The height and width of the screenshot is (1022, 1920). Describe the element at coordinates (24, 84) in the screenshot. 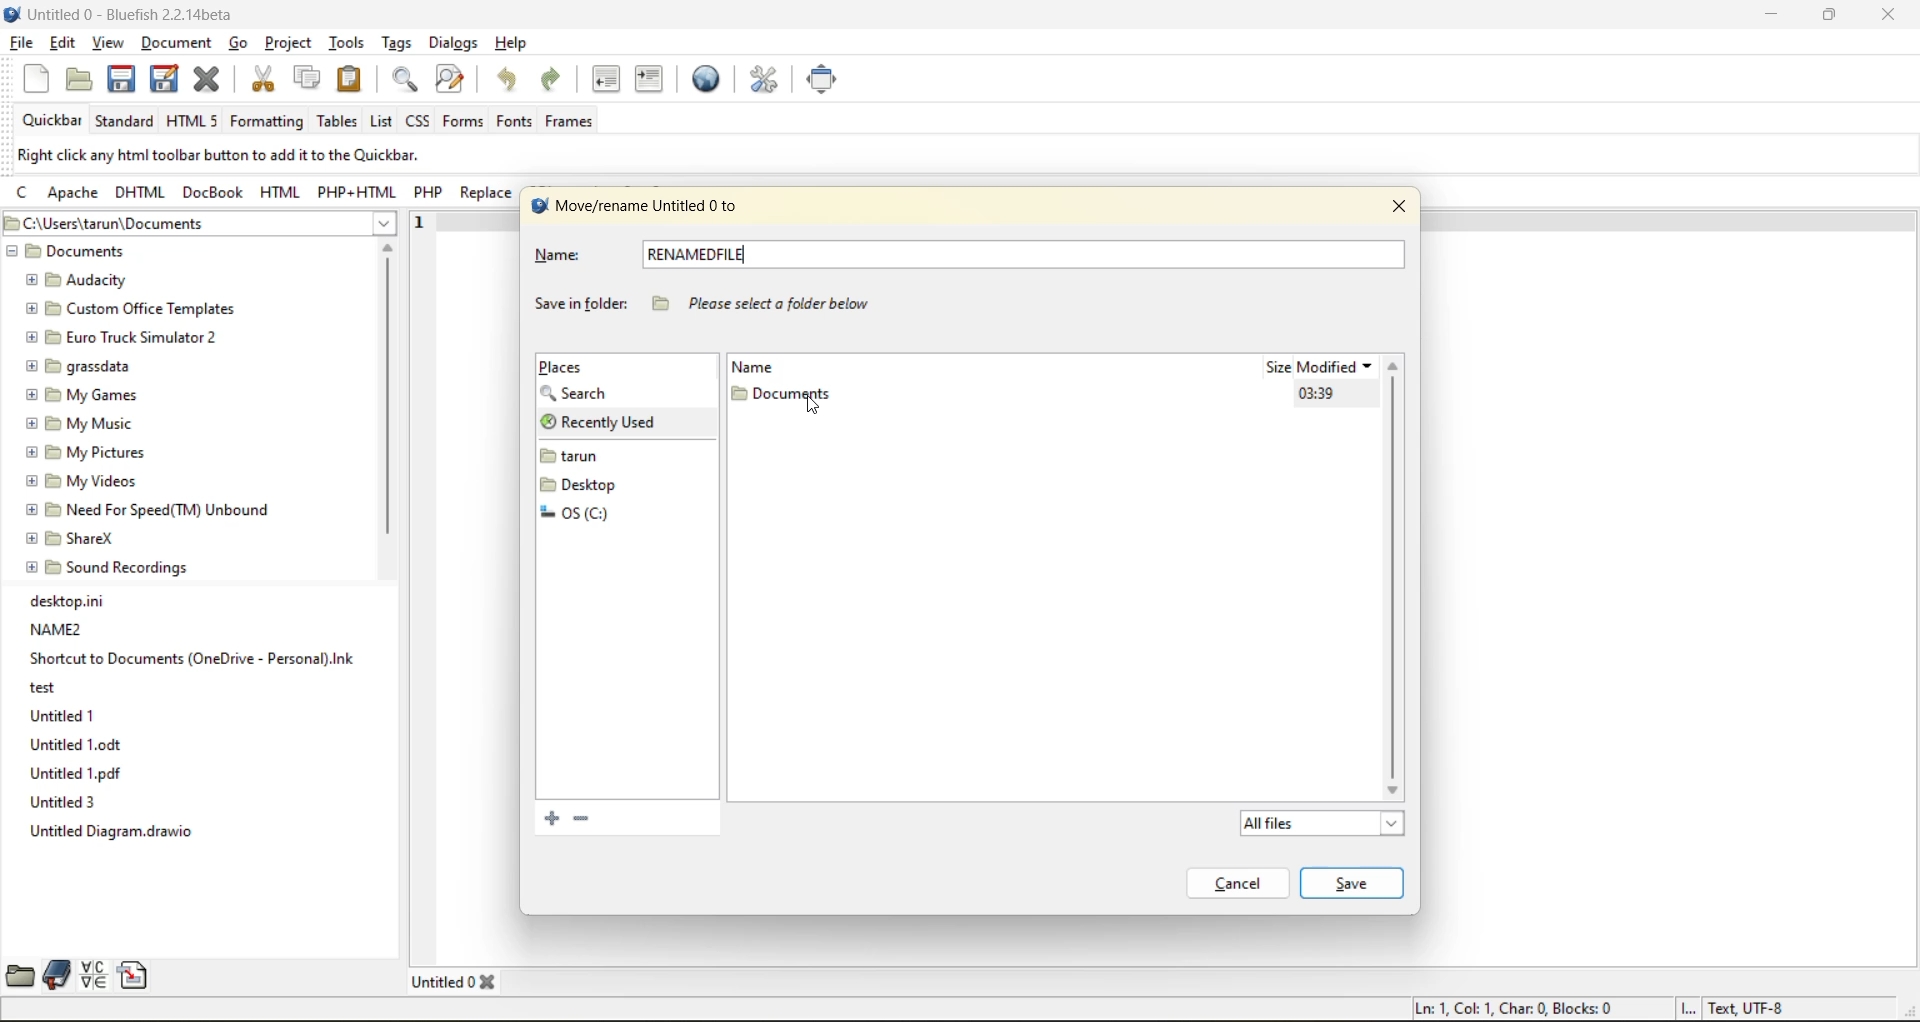

I see `new` at that location.